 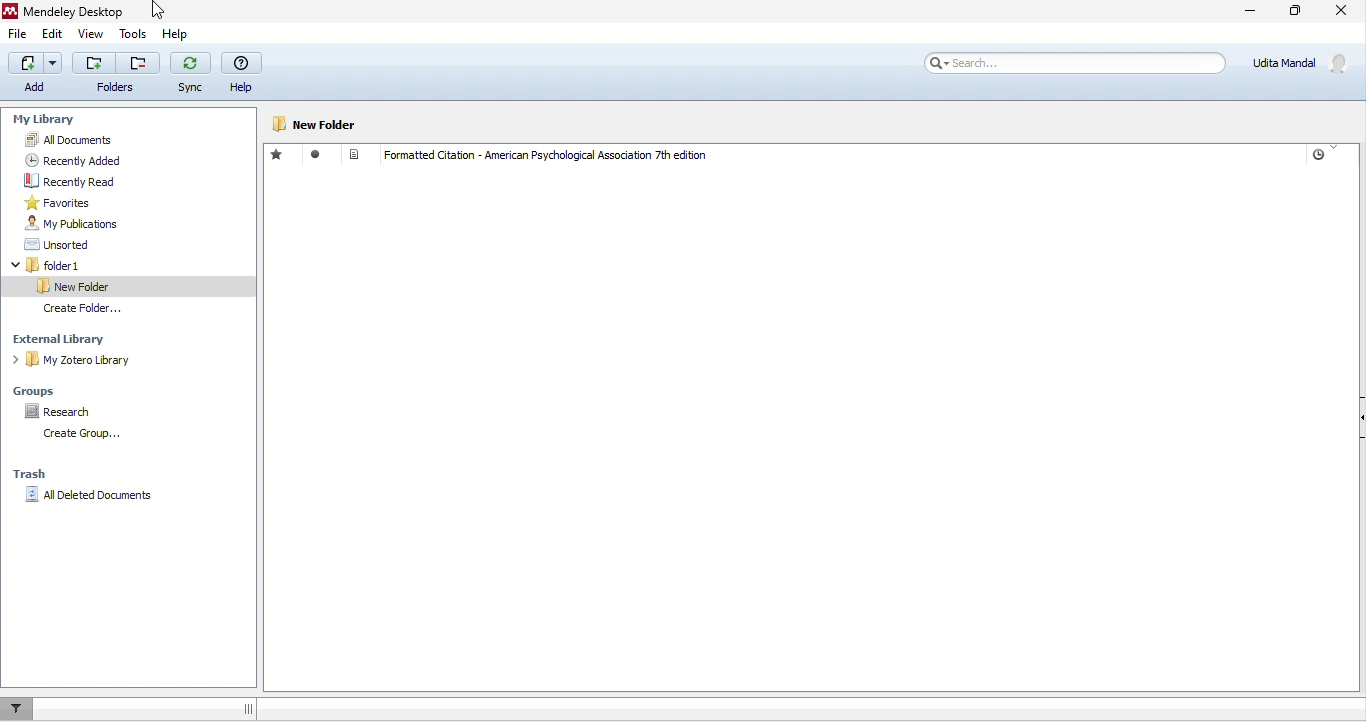 What do you see at coordinates (29, 473) in the screenshot?
I see `trash` at bounding box center [29, 473].